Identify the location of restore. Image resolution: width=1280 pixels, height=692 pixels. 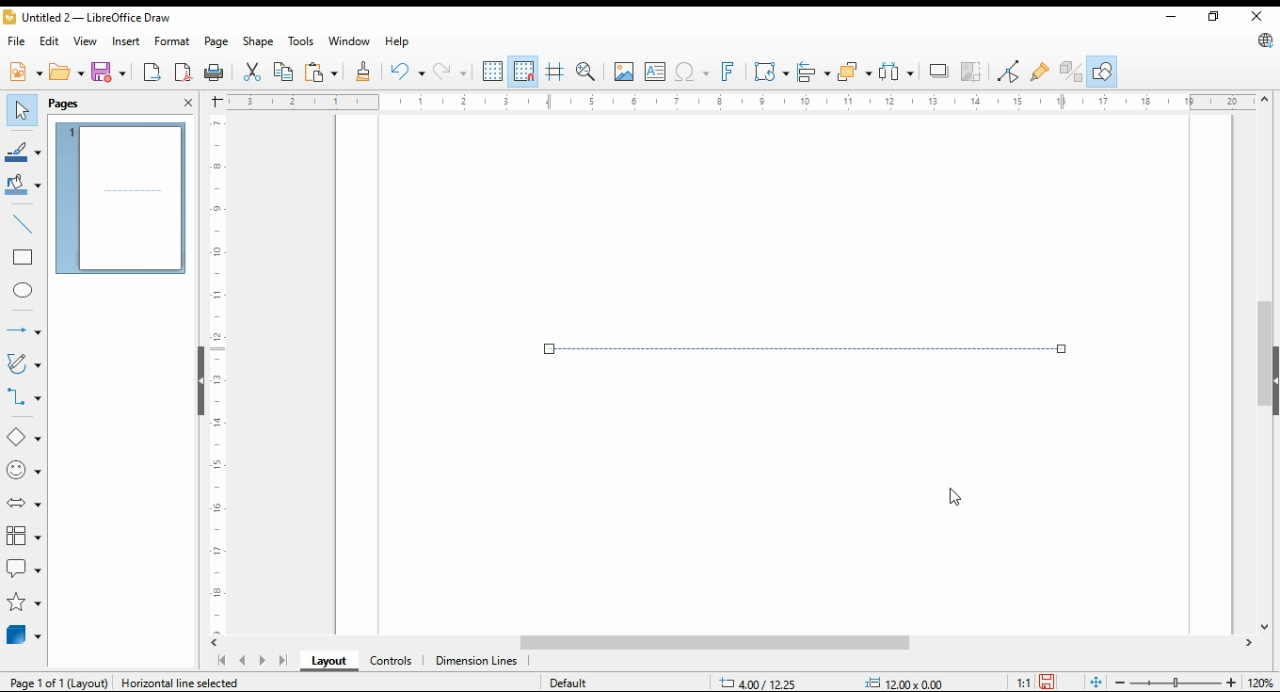
(1217, 17).